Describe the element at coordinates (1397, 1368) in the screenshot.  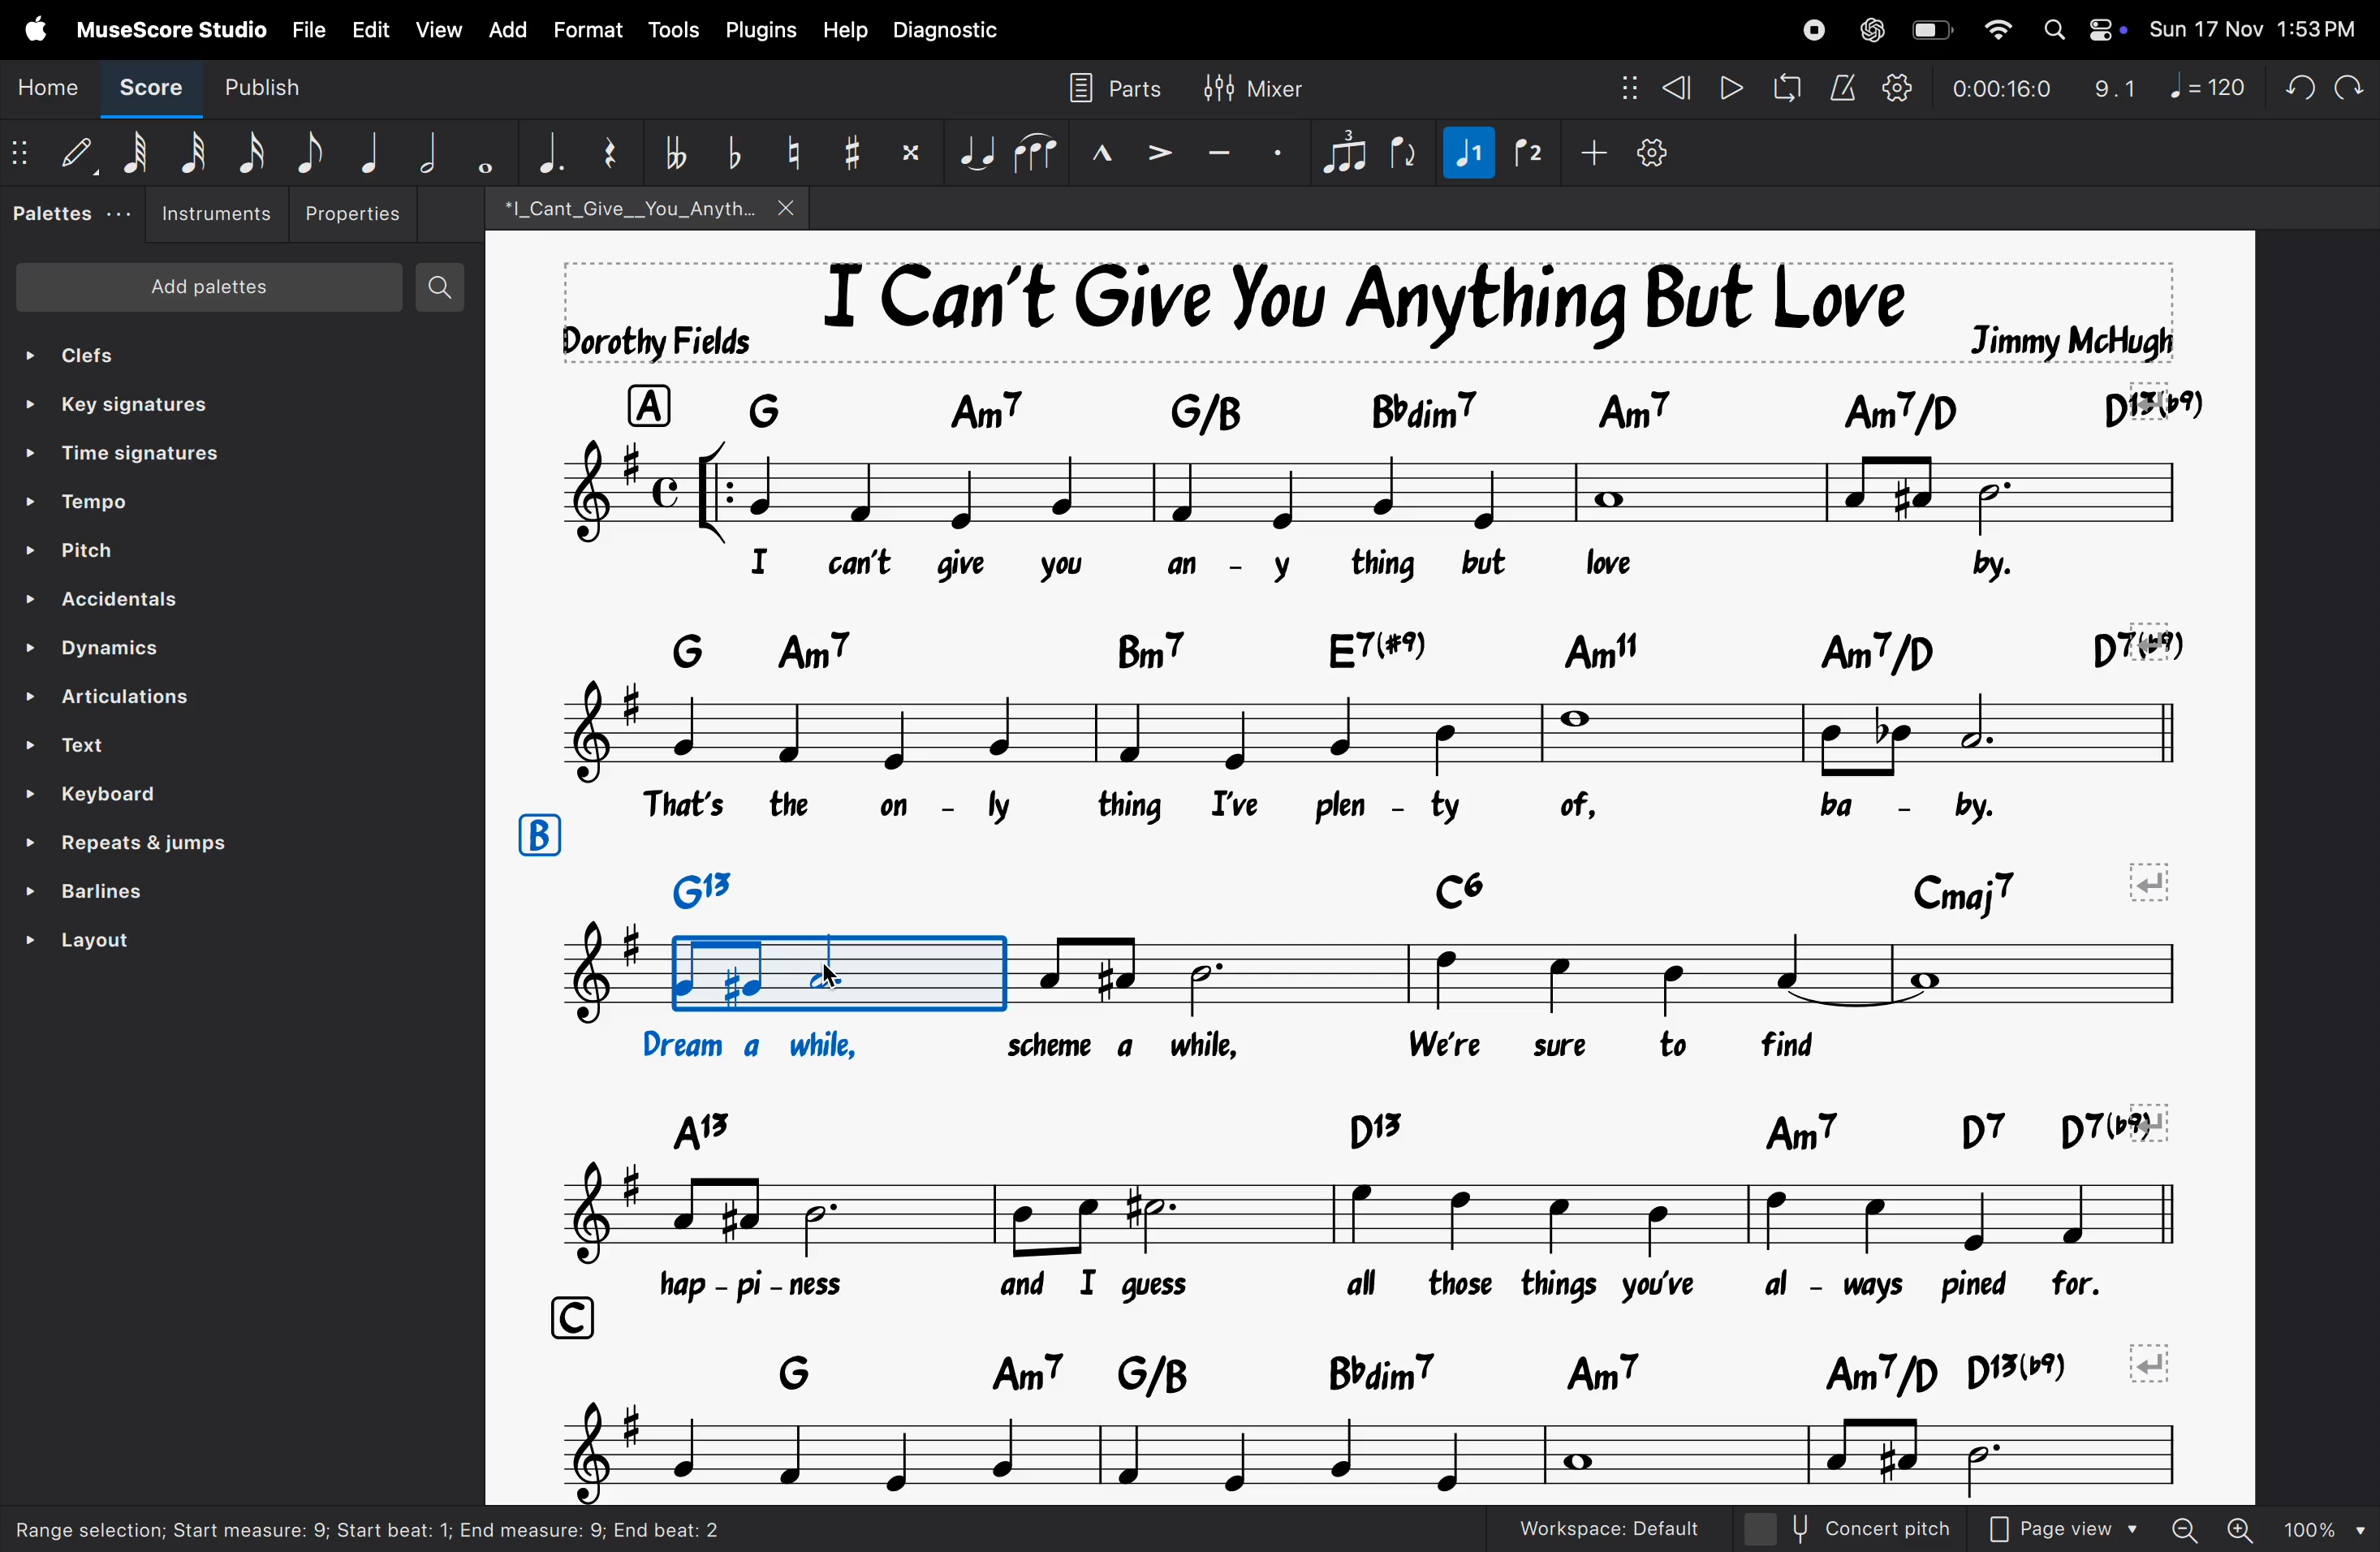
I see `notes keys` at that location.